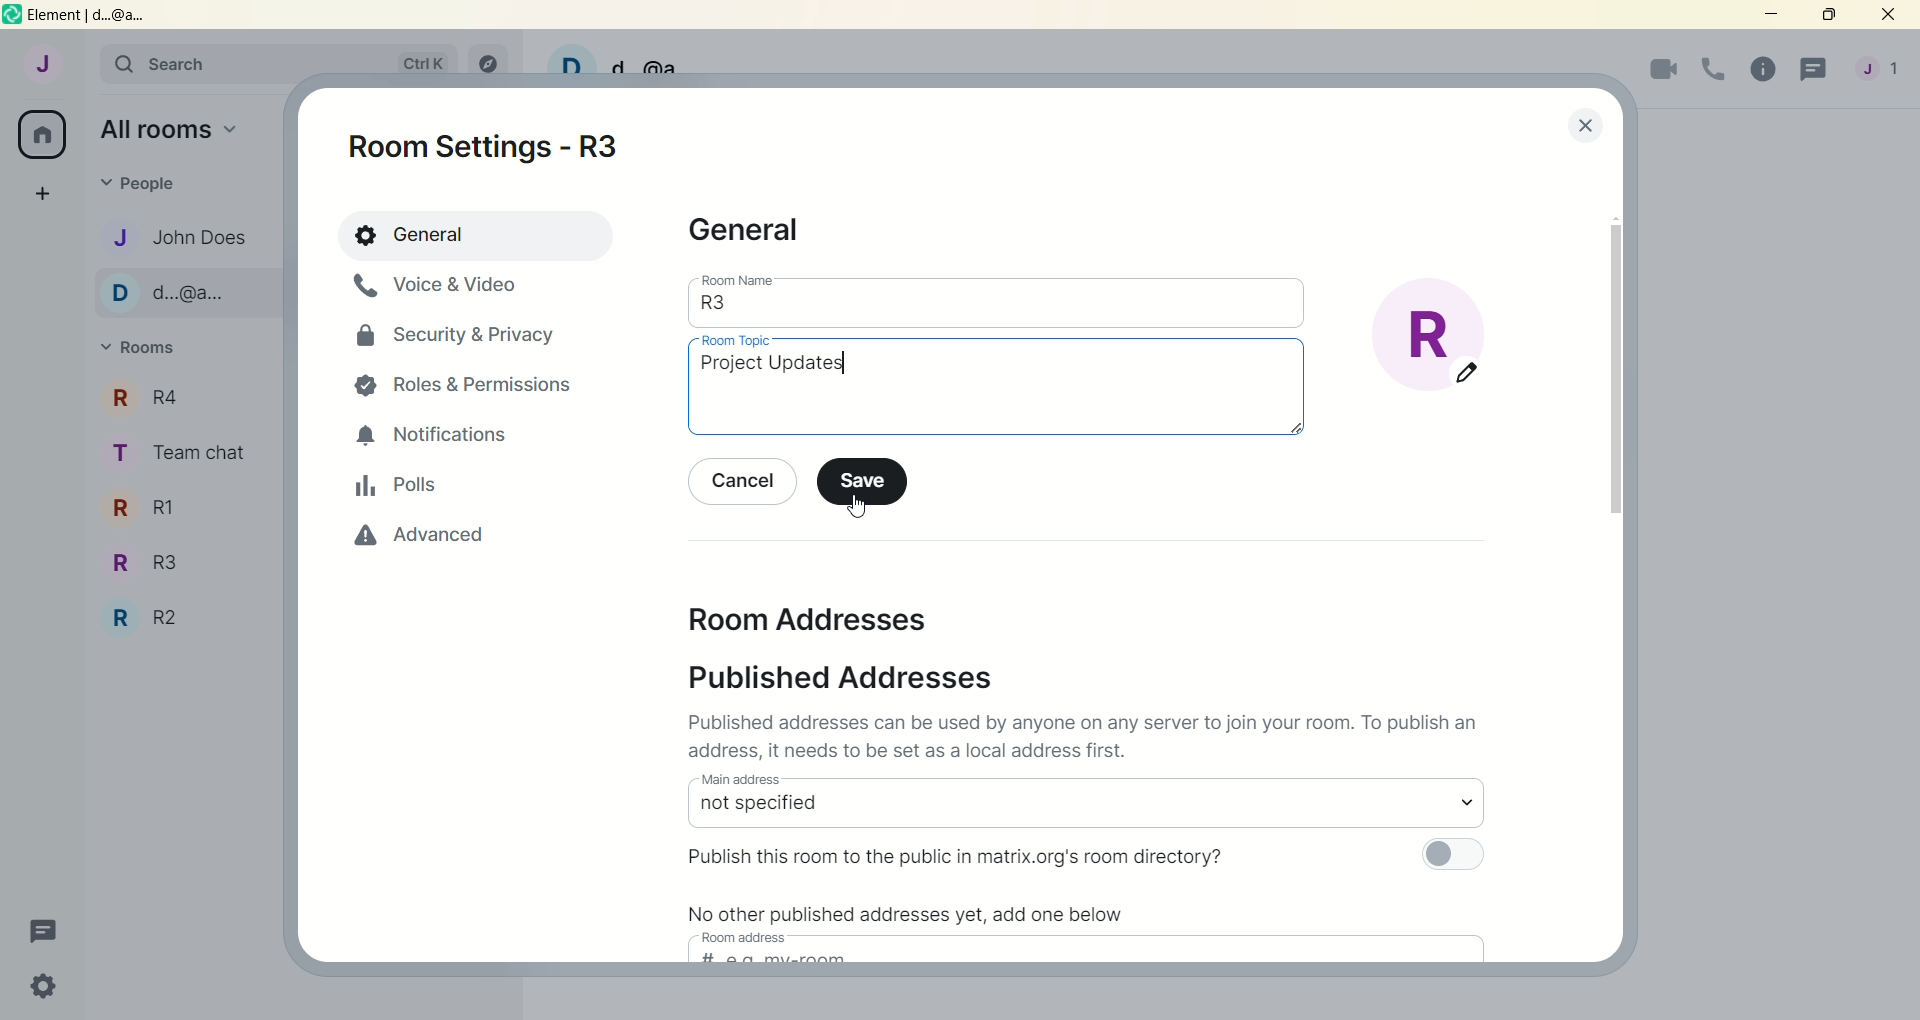 Image resolution: width=1920 pixels, height=1020 pixels. I want to click on rooms, so click(139, 347).